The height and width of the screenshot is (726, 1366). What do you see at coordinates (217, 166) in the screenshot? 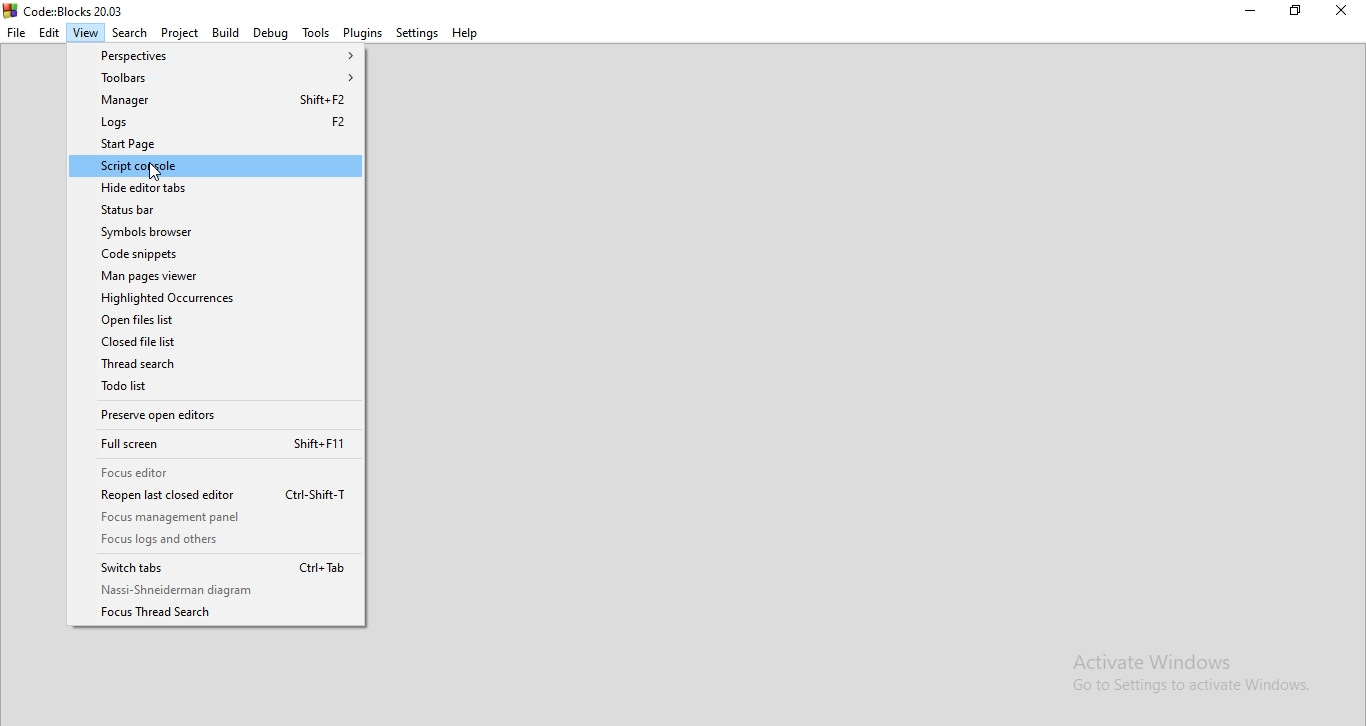
I see `Script console` at bounding box center [217, 166].